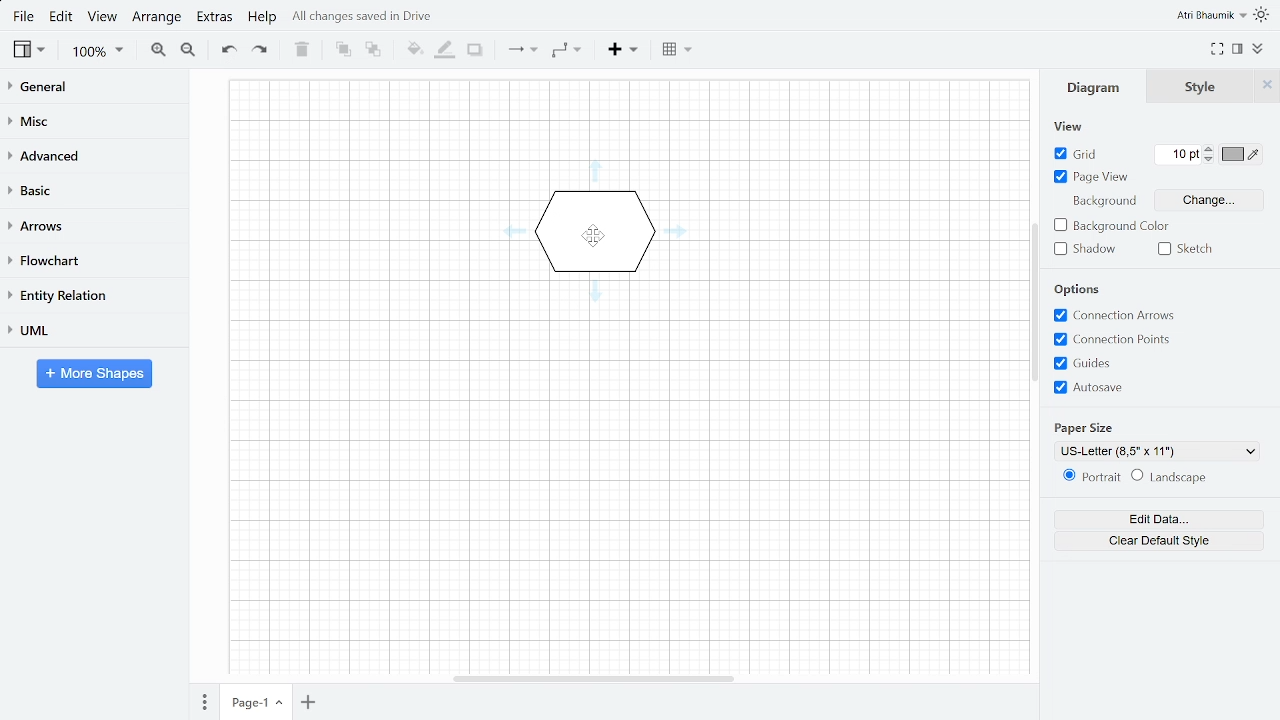 This screenshot has width=1280, height=720. What do you see at coordinates (156, 52) in the screenshot?
I see `Zoom in` at bounding box center [156, 52].